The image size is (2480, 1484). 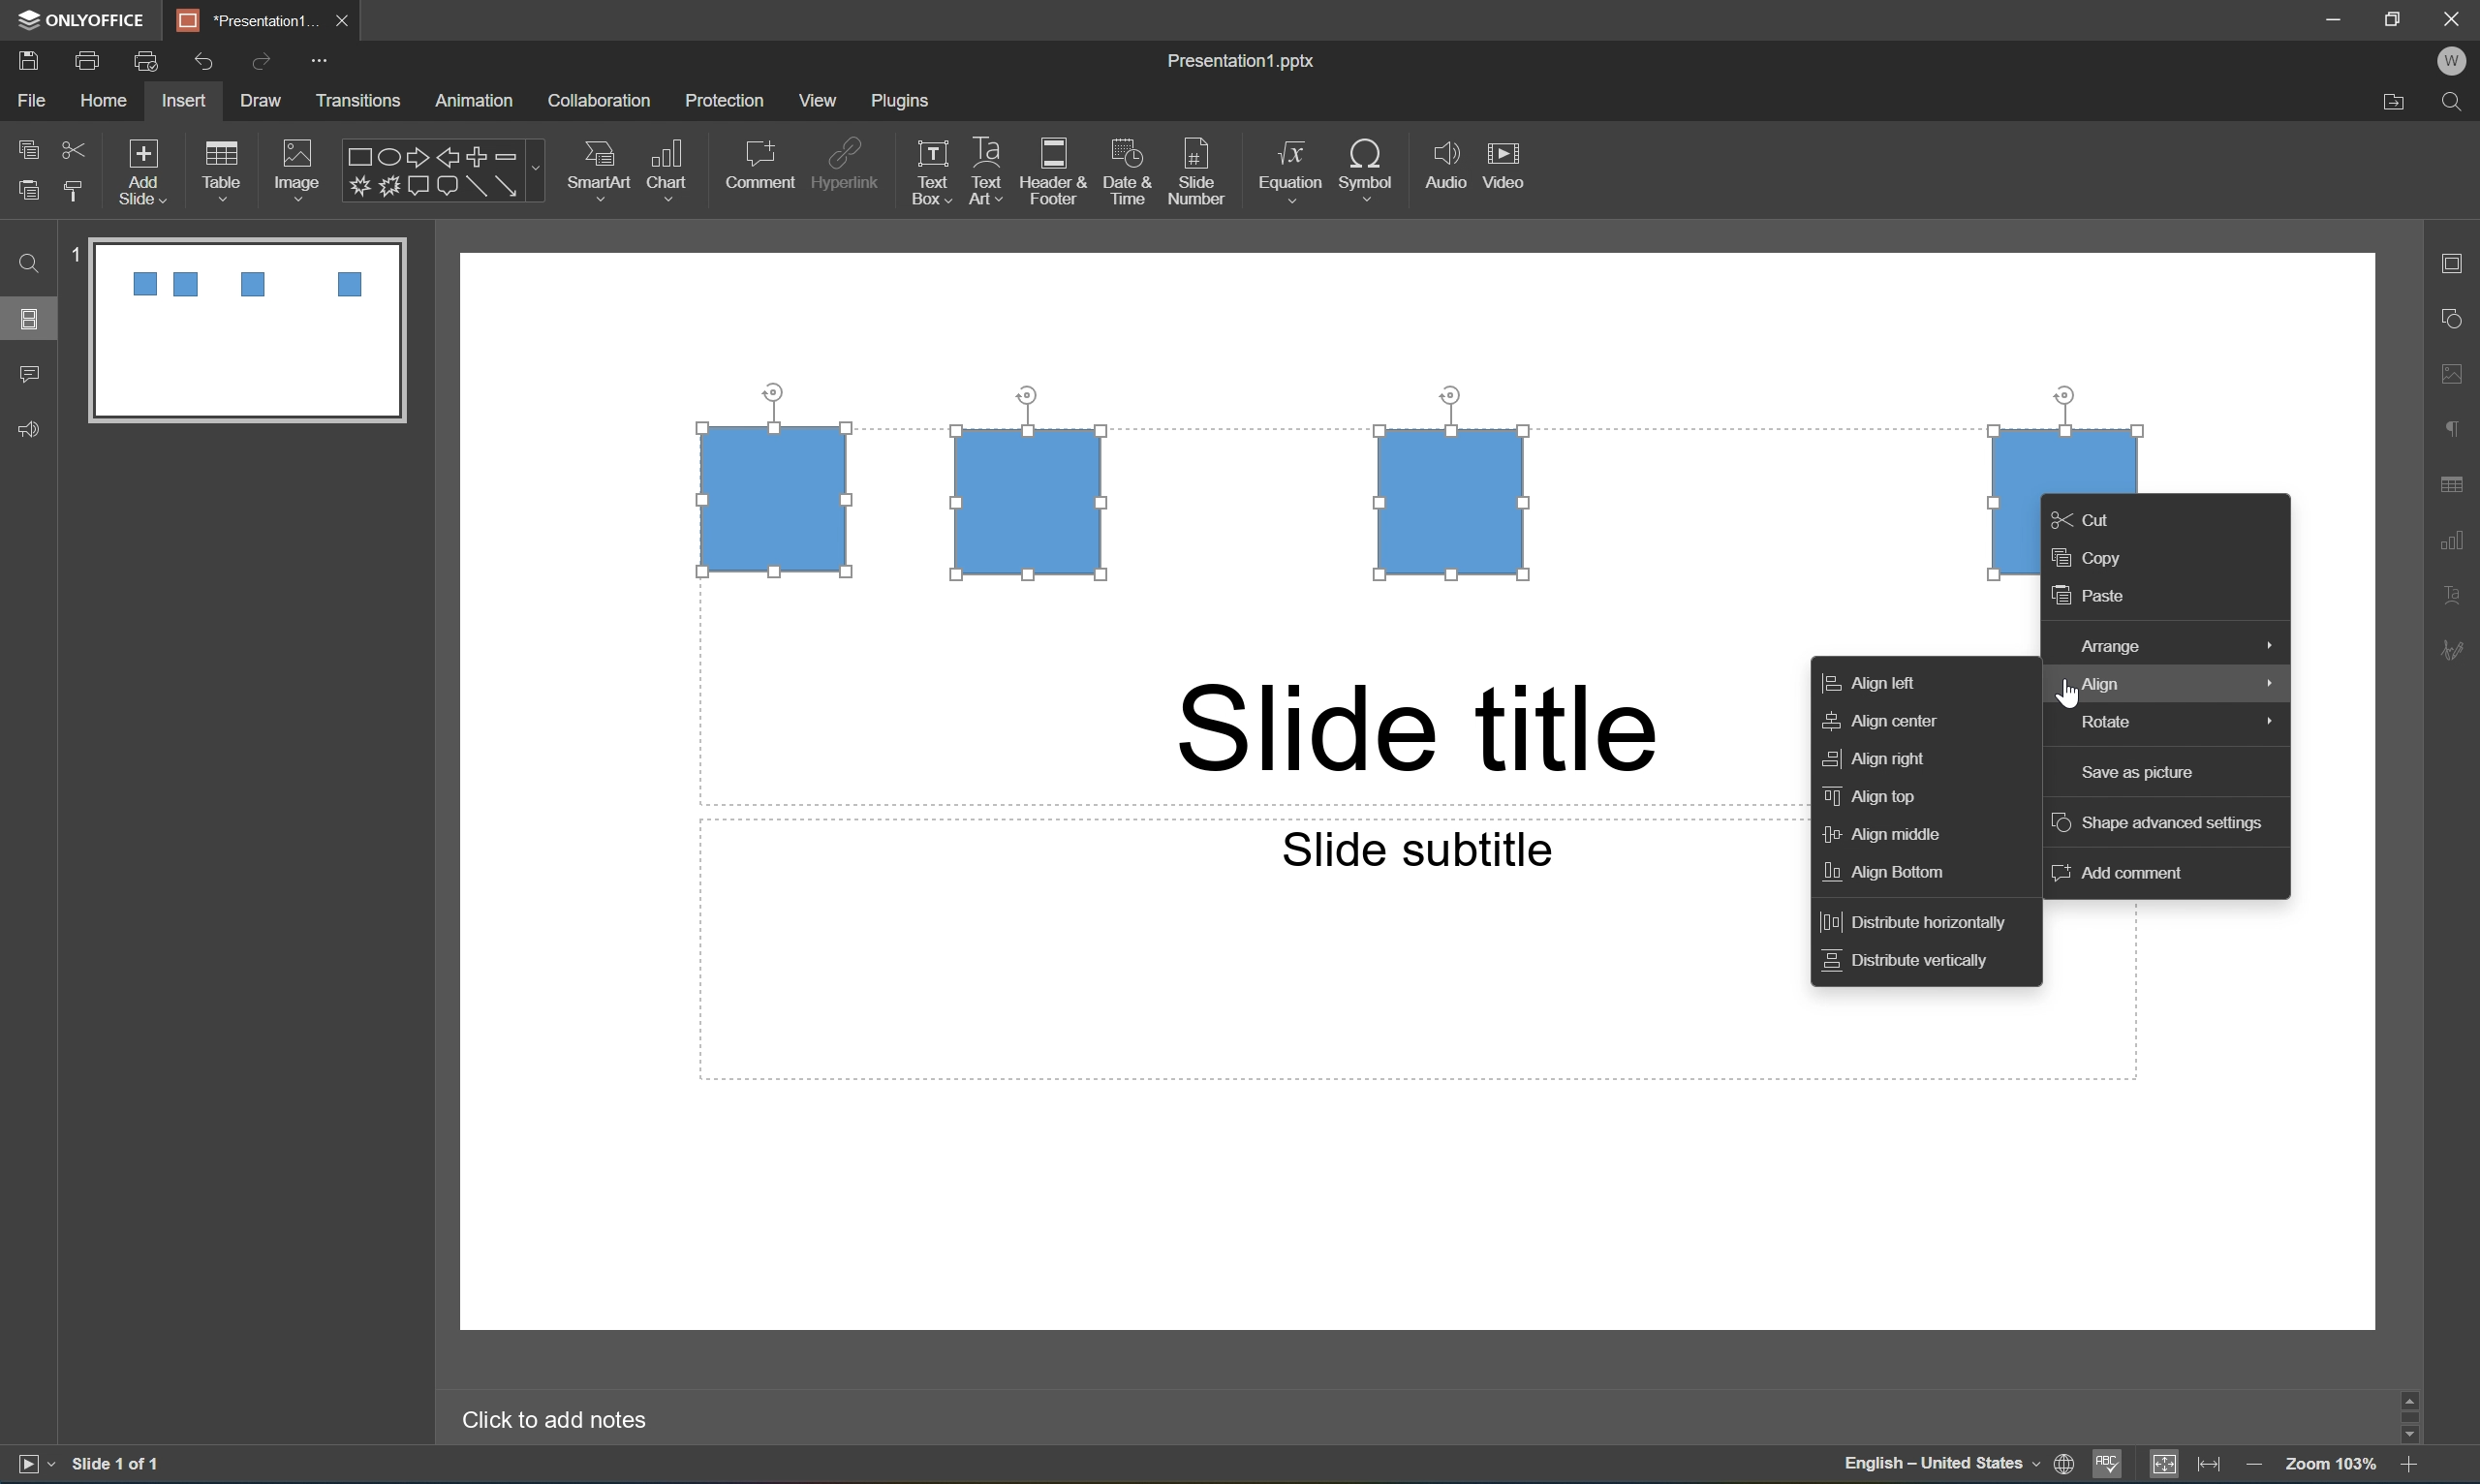 What do you see at coordinates (1888, 876) in the screenshot?
I see `Align bottom` at bounding box center [1888, 876].